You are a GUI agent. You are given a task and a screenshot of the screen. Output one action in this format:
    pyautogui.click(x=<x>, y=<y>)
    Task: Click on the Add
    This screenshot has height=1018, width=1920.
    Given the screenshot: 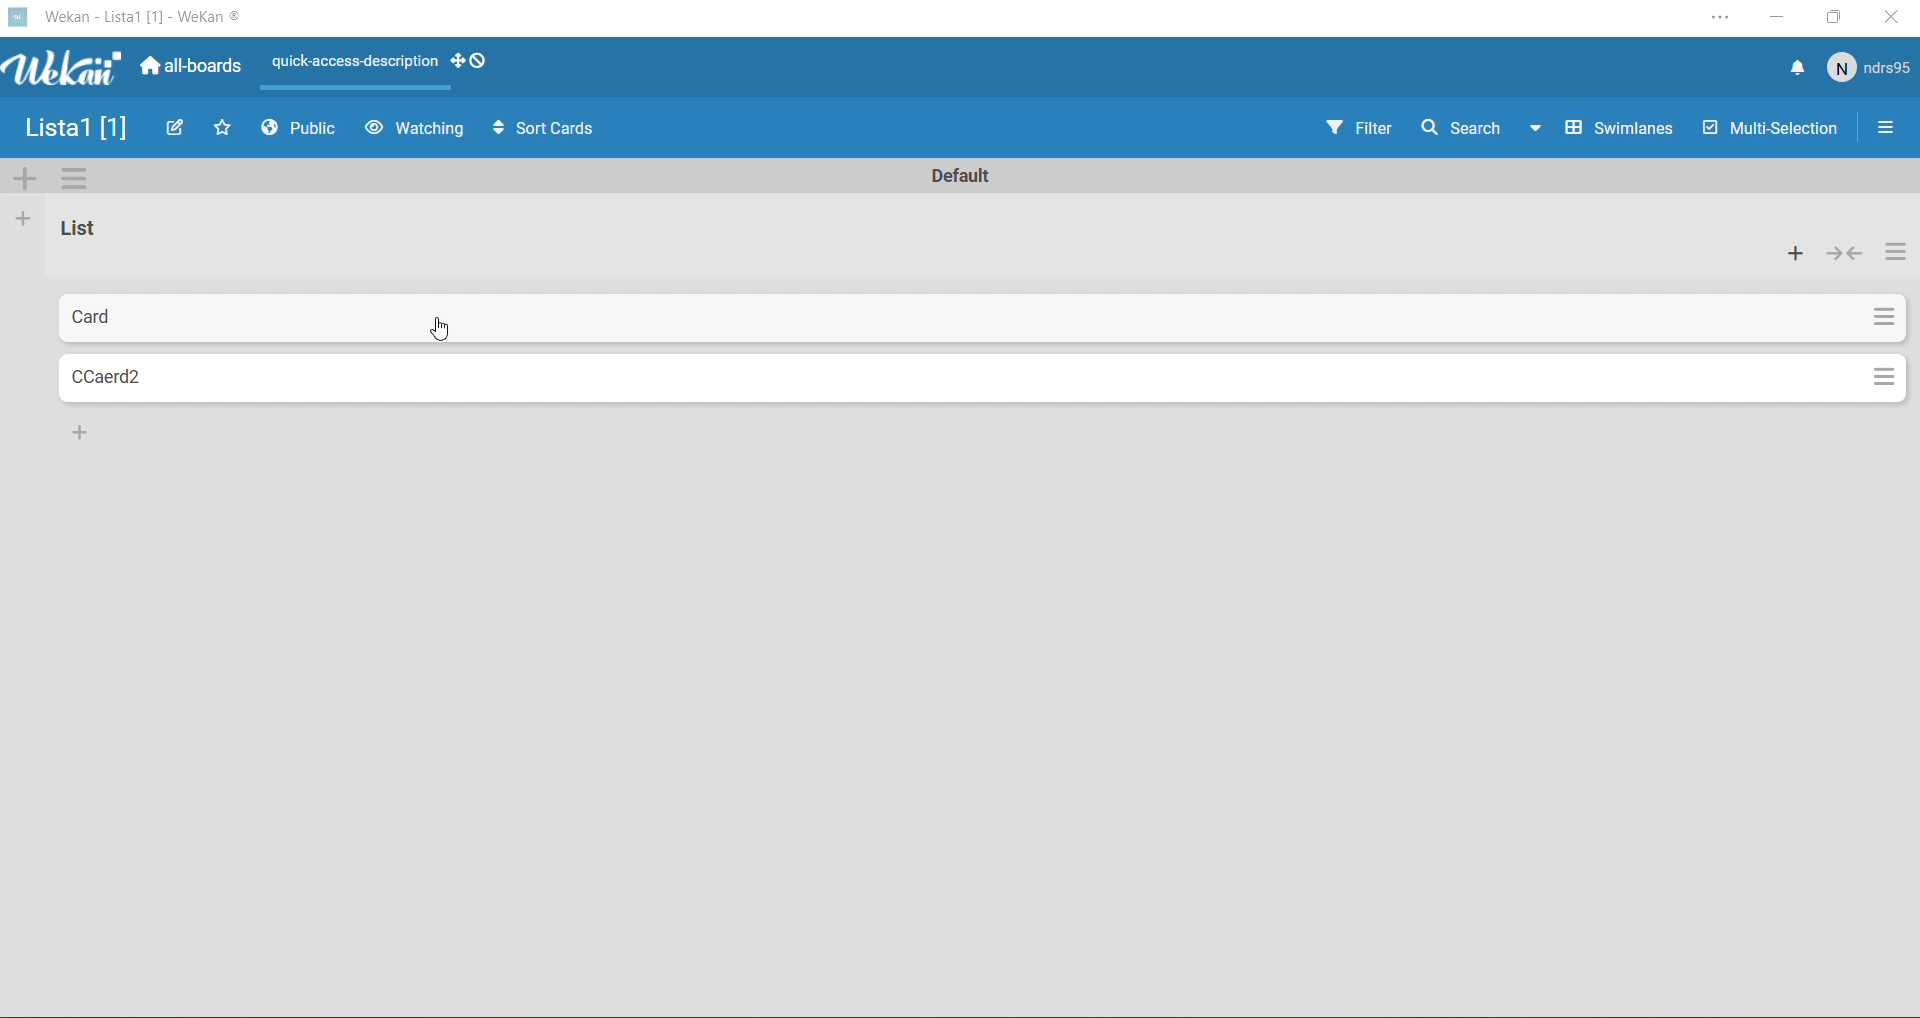 What is the action you would take?
    pyautogui.click(x=28, y=183)
    